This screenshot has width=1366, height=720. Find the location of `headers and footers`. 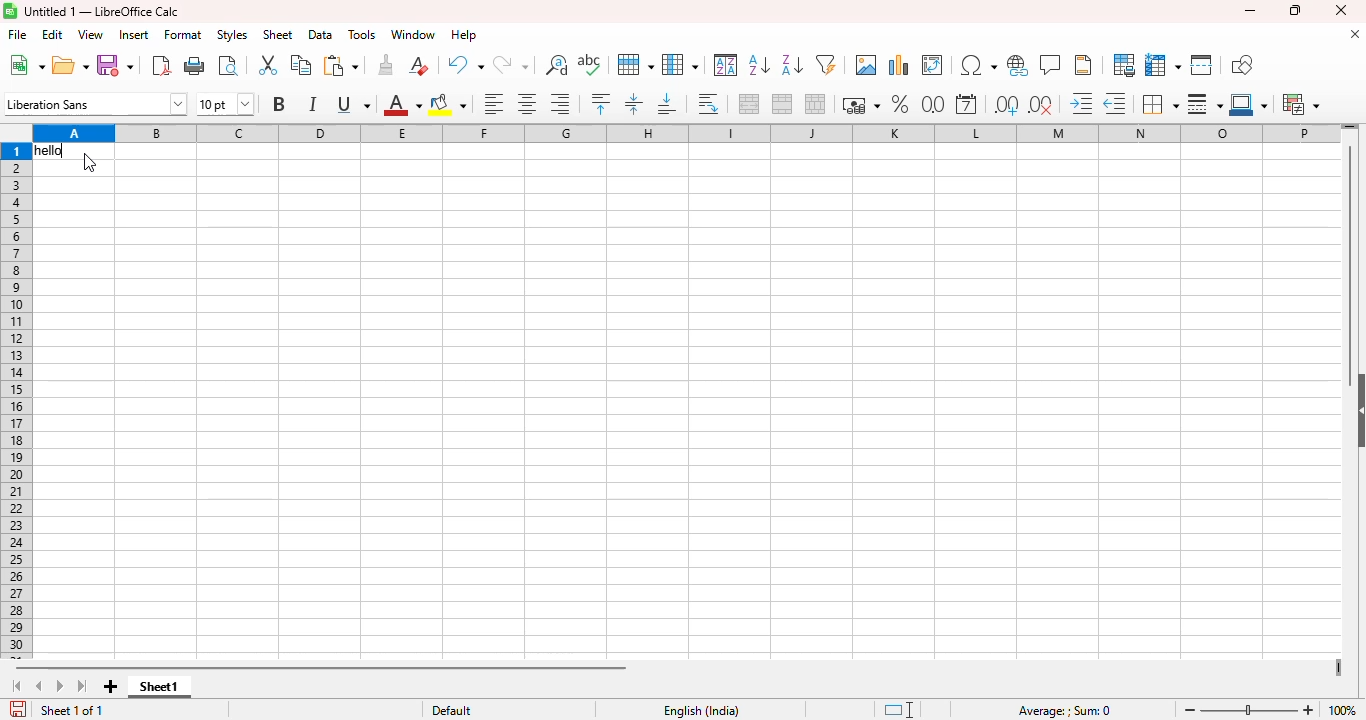

headers and footers is located at coordinates (1084, 65).